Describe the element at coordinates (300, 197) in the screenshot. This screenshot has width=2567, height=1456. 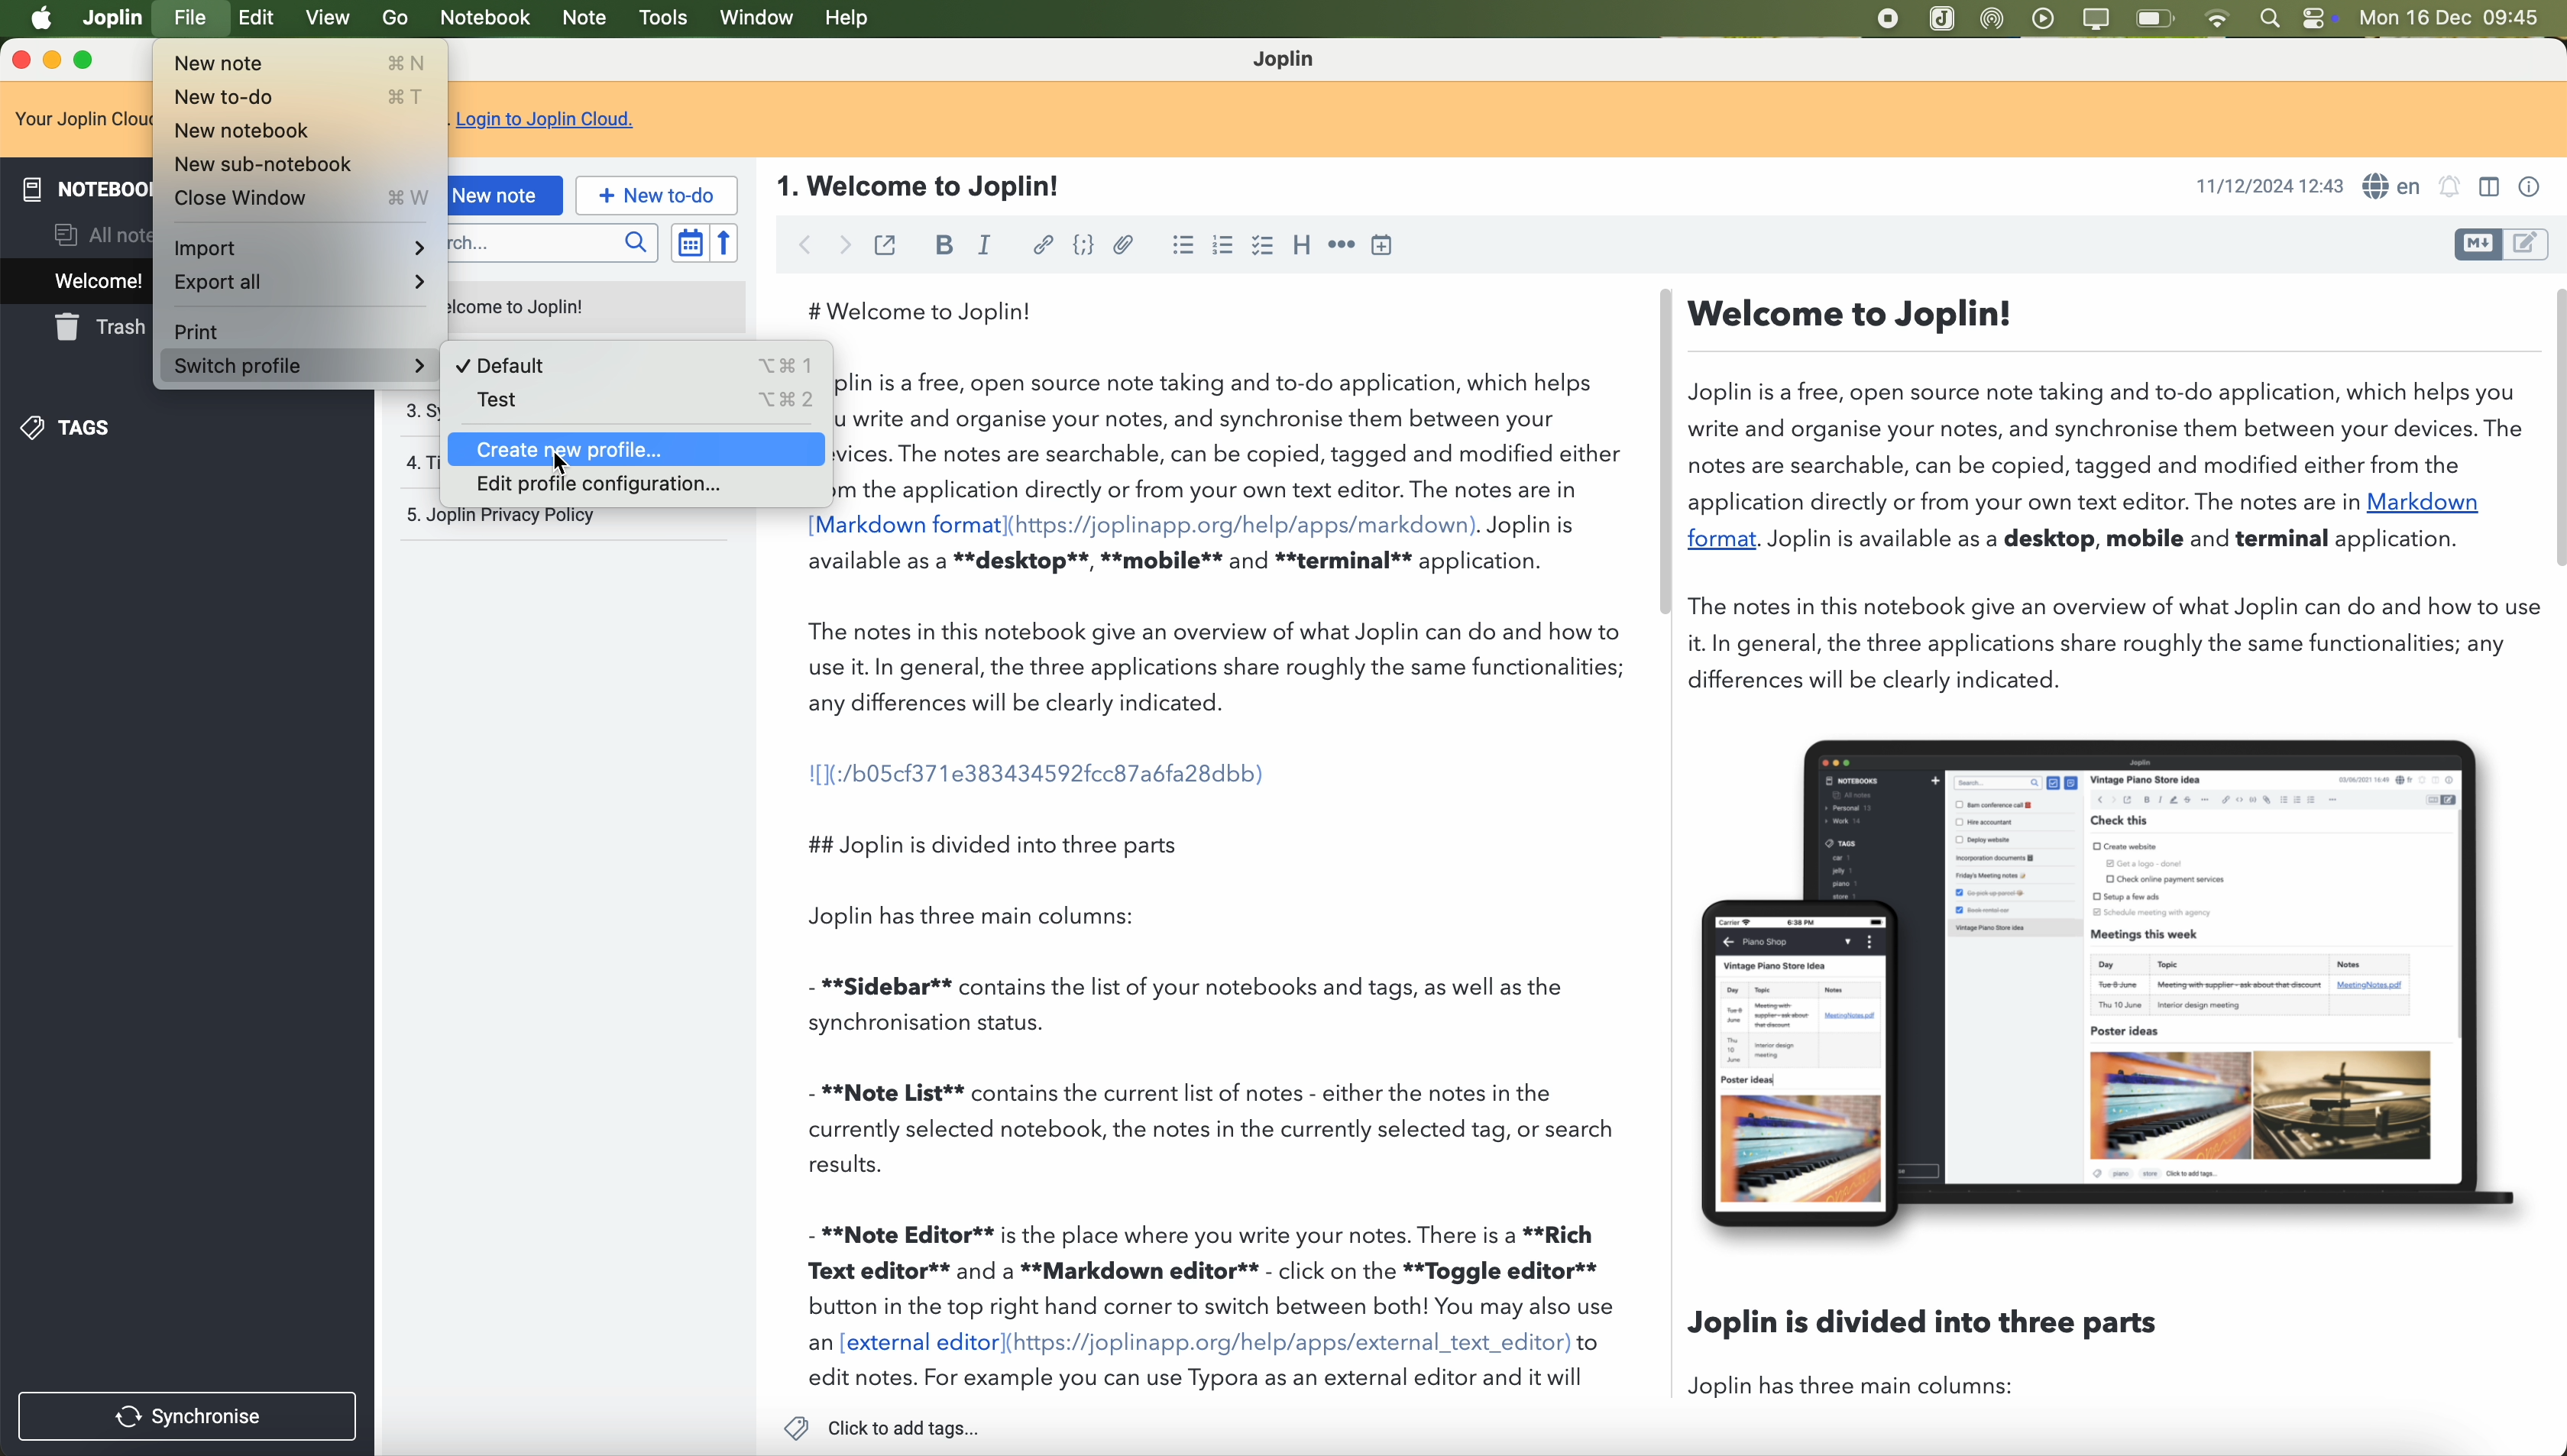
I see `Close Window` at that location.